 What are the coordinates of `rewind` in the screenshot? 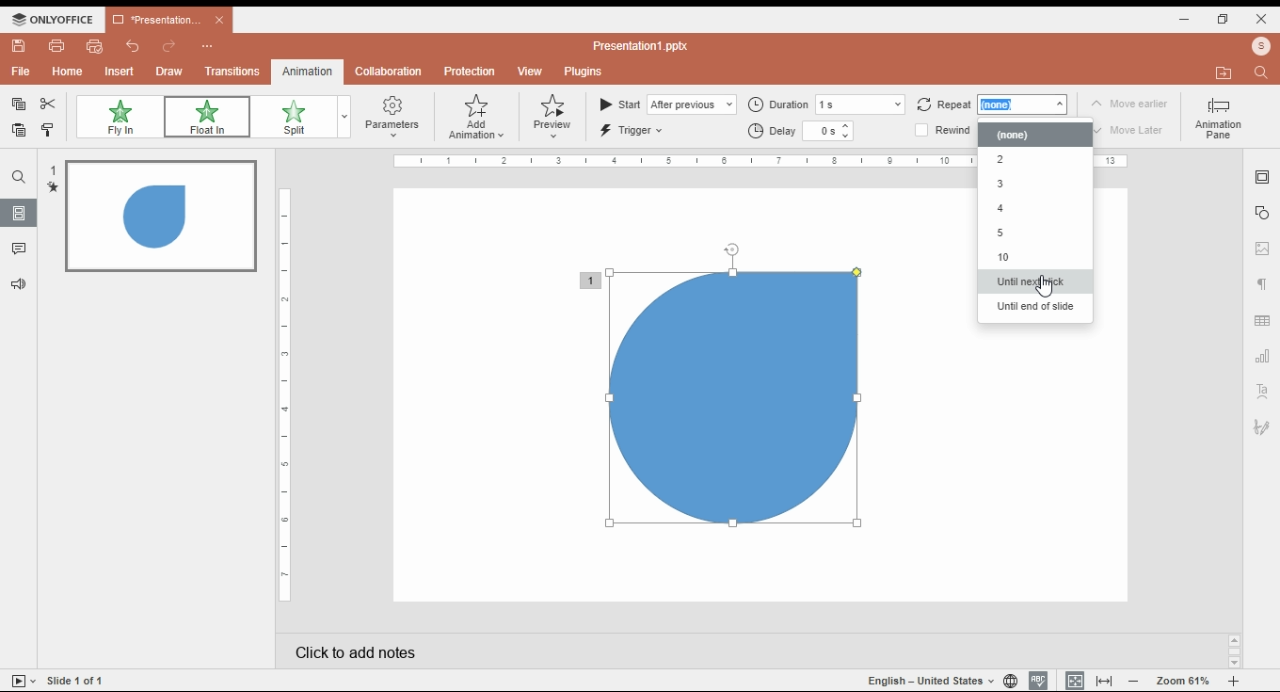 It's located at (946, 131).